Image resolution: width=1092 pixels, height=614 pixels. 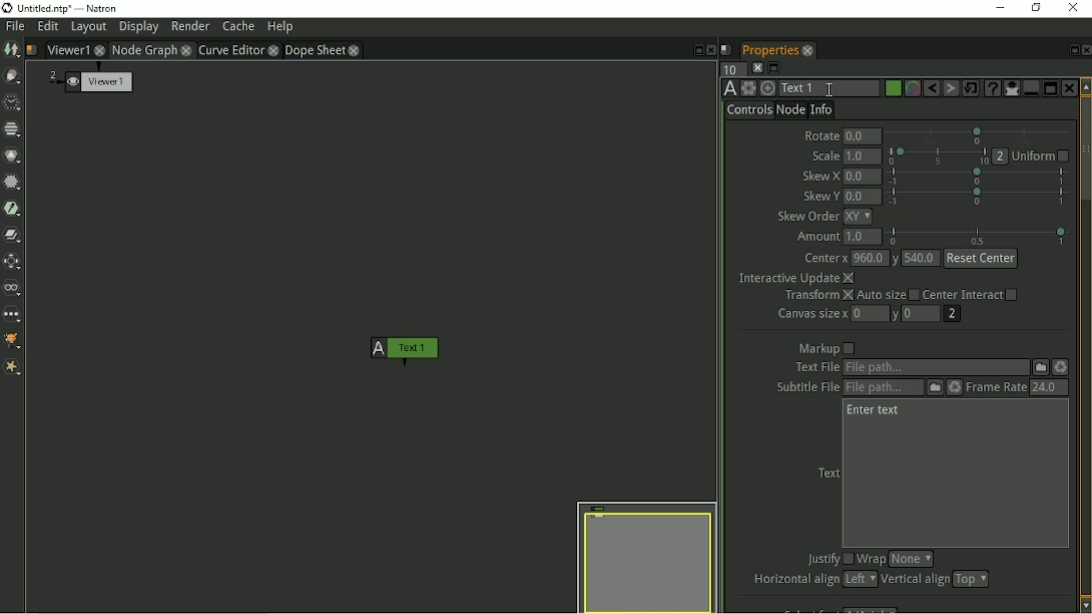 I want to click on Merge panel, so click(x=1030, y=88).